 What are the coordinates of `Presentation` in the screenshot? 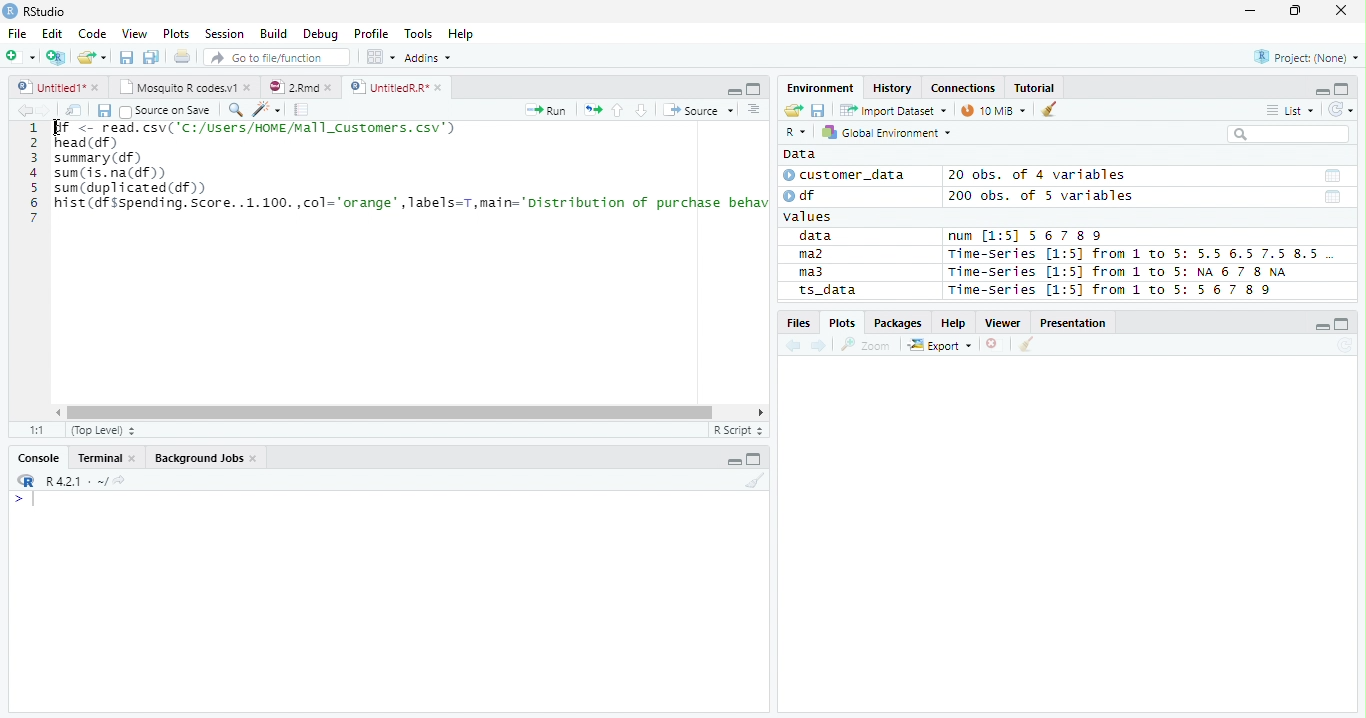 It's located at (1076, 323).